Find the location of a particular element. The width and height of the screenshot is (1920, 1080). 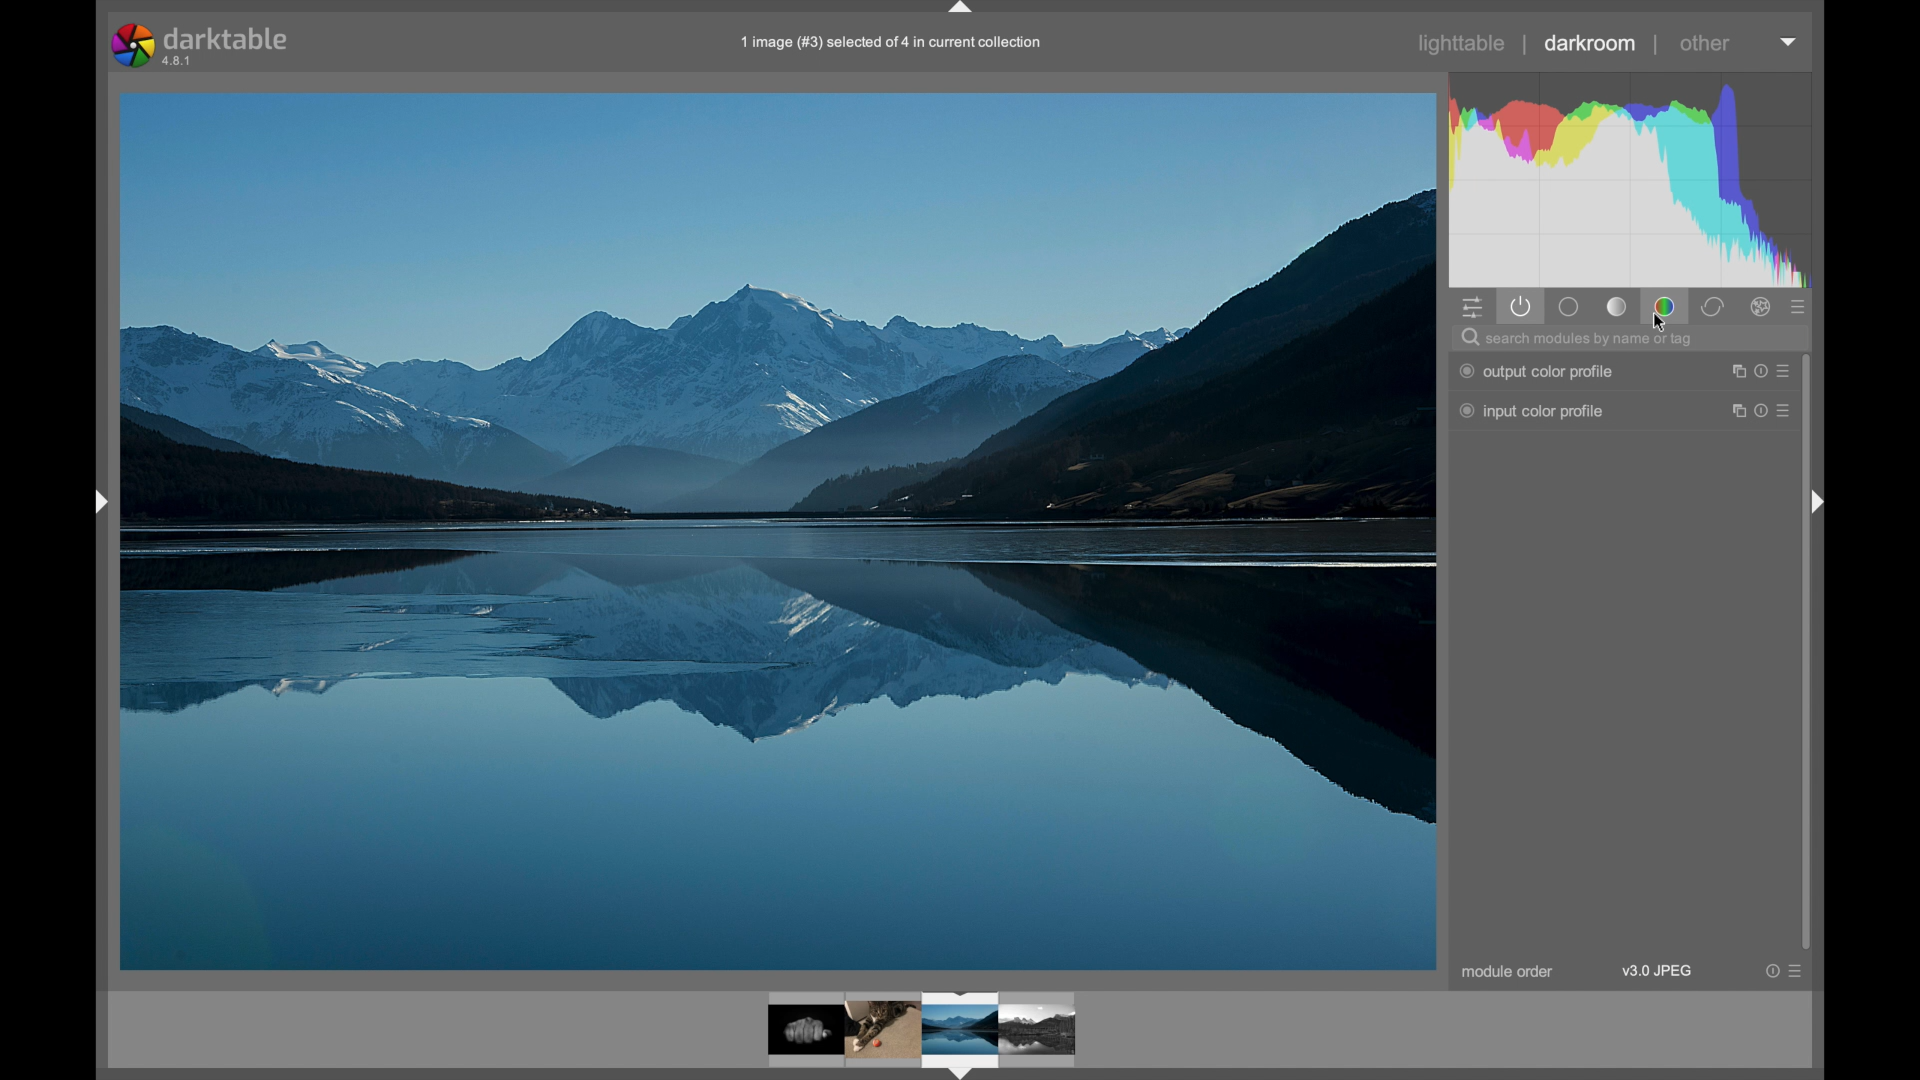

drag handle is located at coordinates (960, 10).